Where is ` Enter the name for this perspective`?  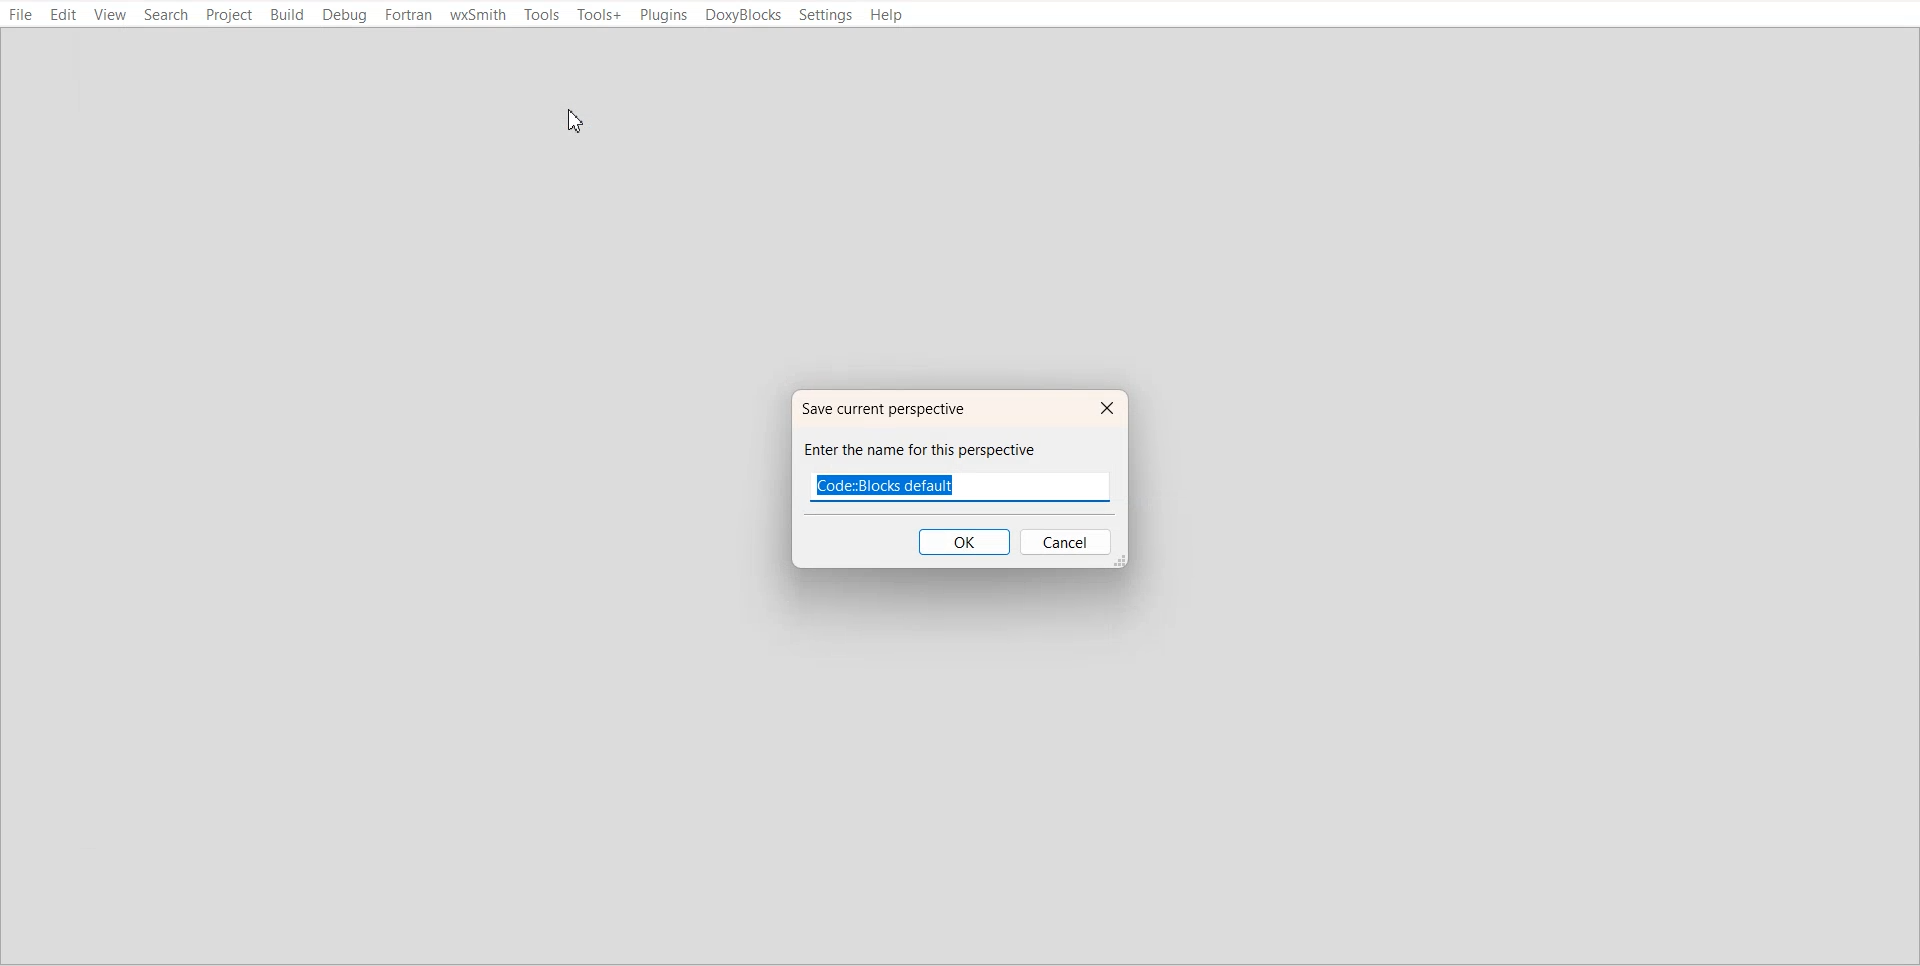
 Enter the name for this perspective is located at coordinates (939, 449).